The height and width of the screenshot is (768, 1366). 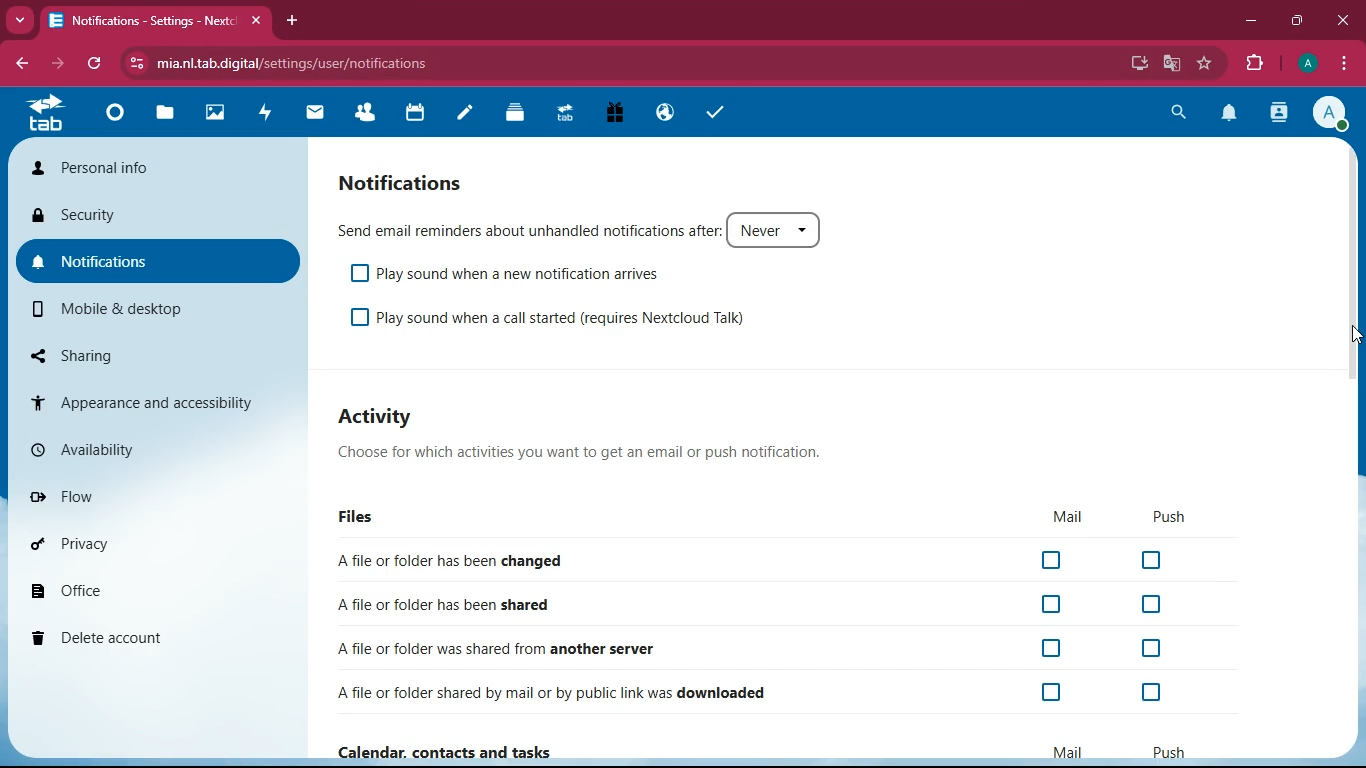 I want to click on Free Trail PC, so click(x=614, y=114).